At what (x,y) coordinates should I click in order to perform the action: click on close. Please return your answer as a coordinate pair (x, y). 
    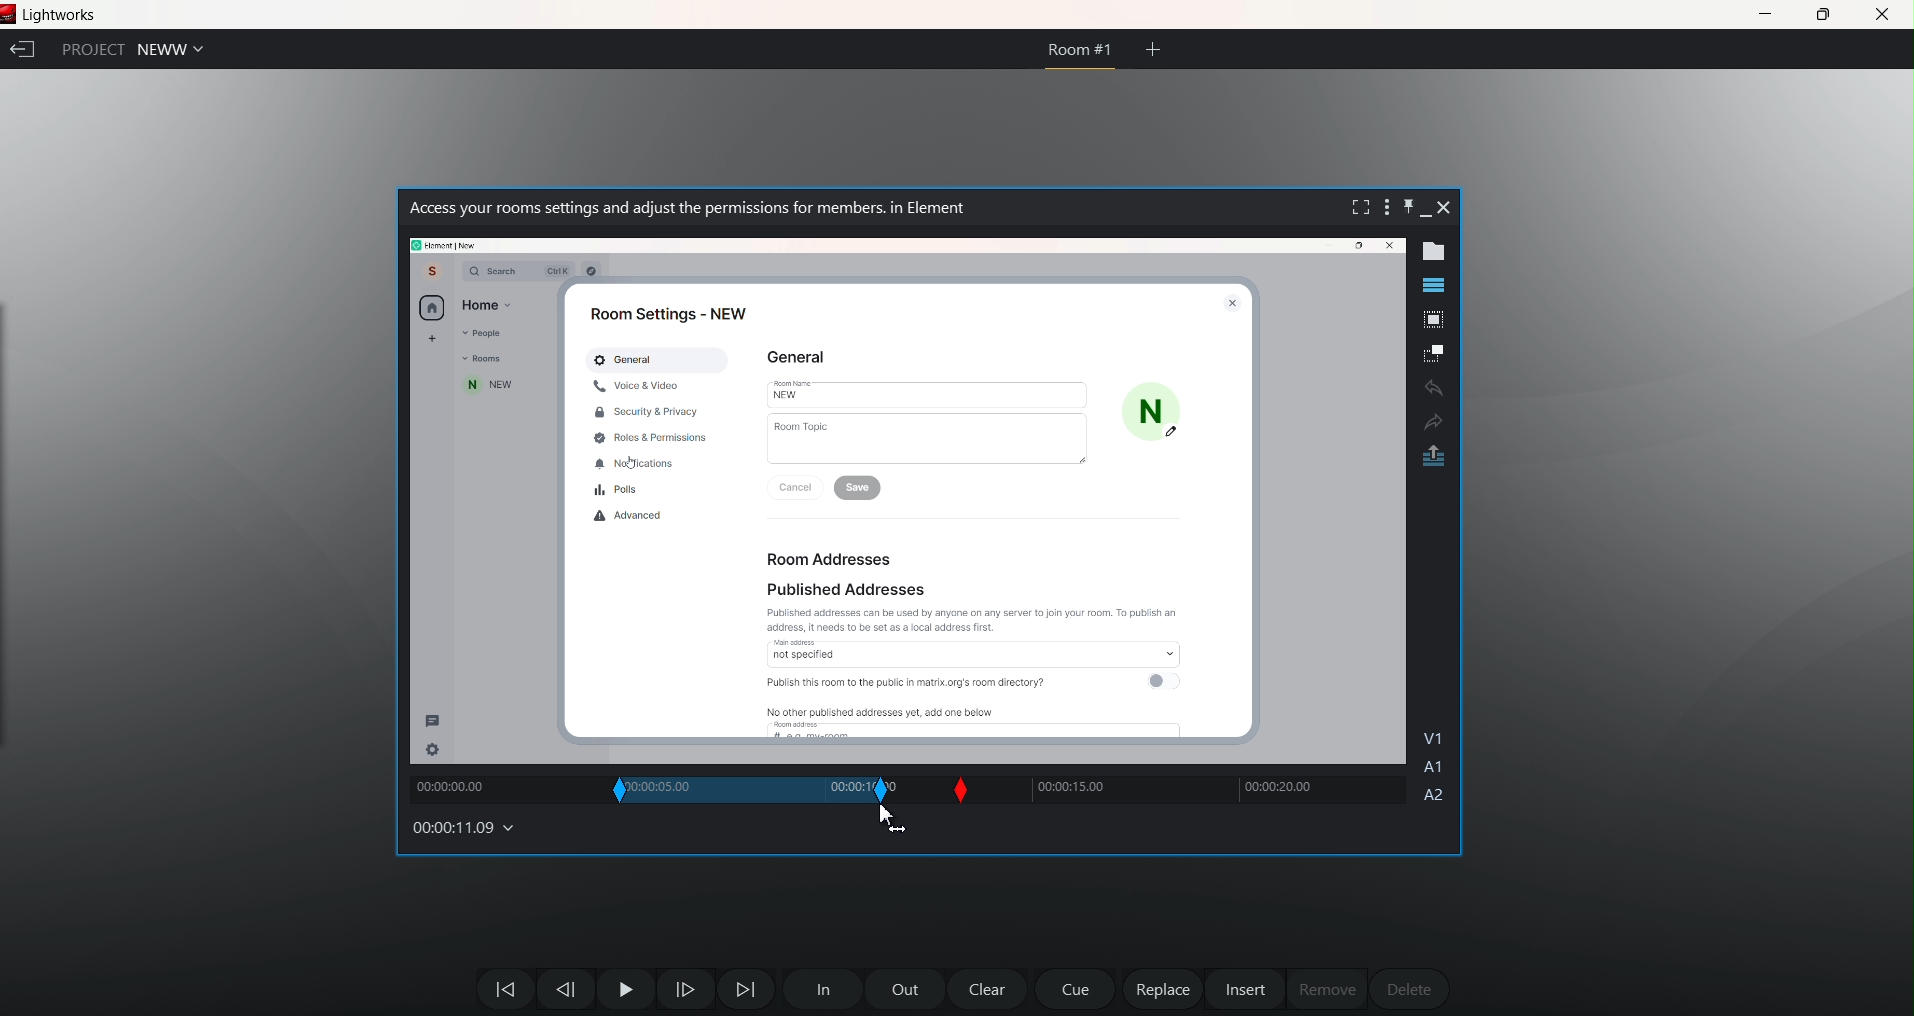
    Looking at the image, I should click on (1386, 247).